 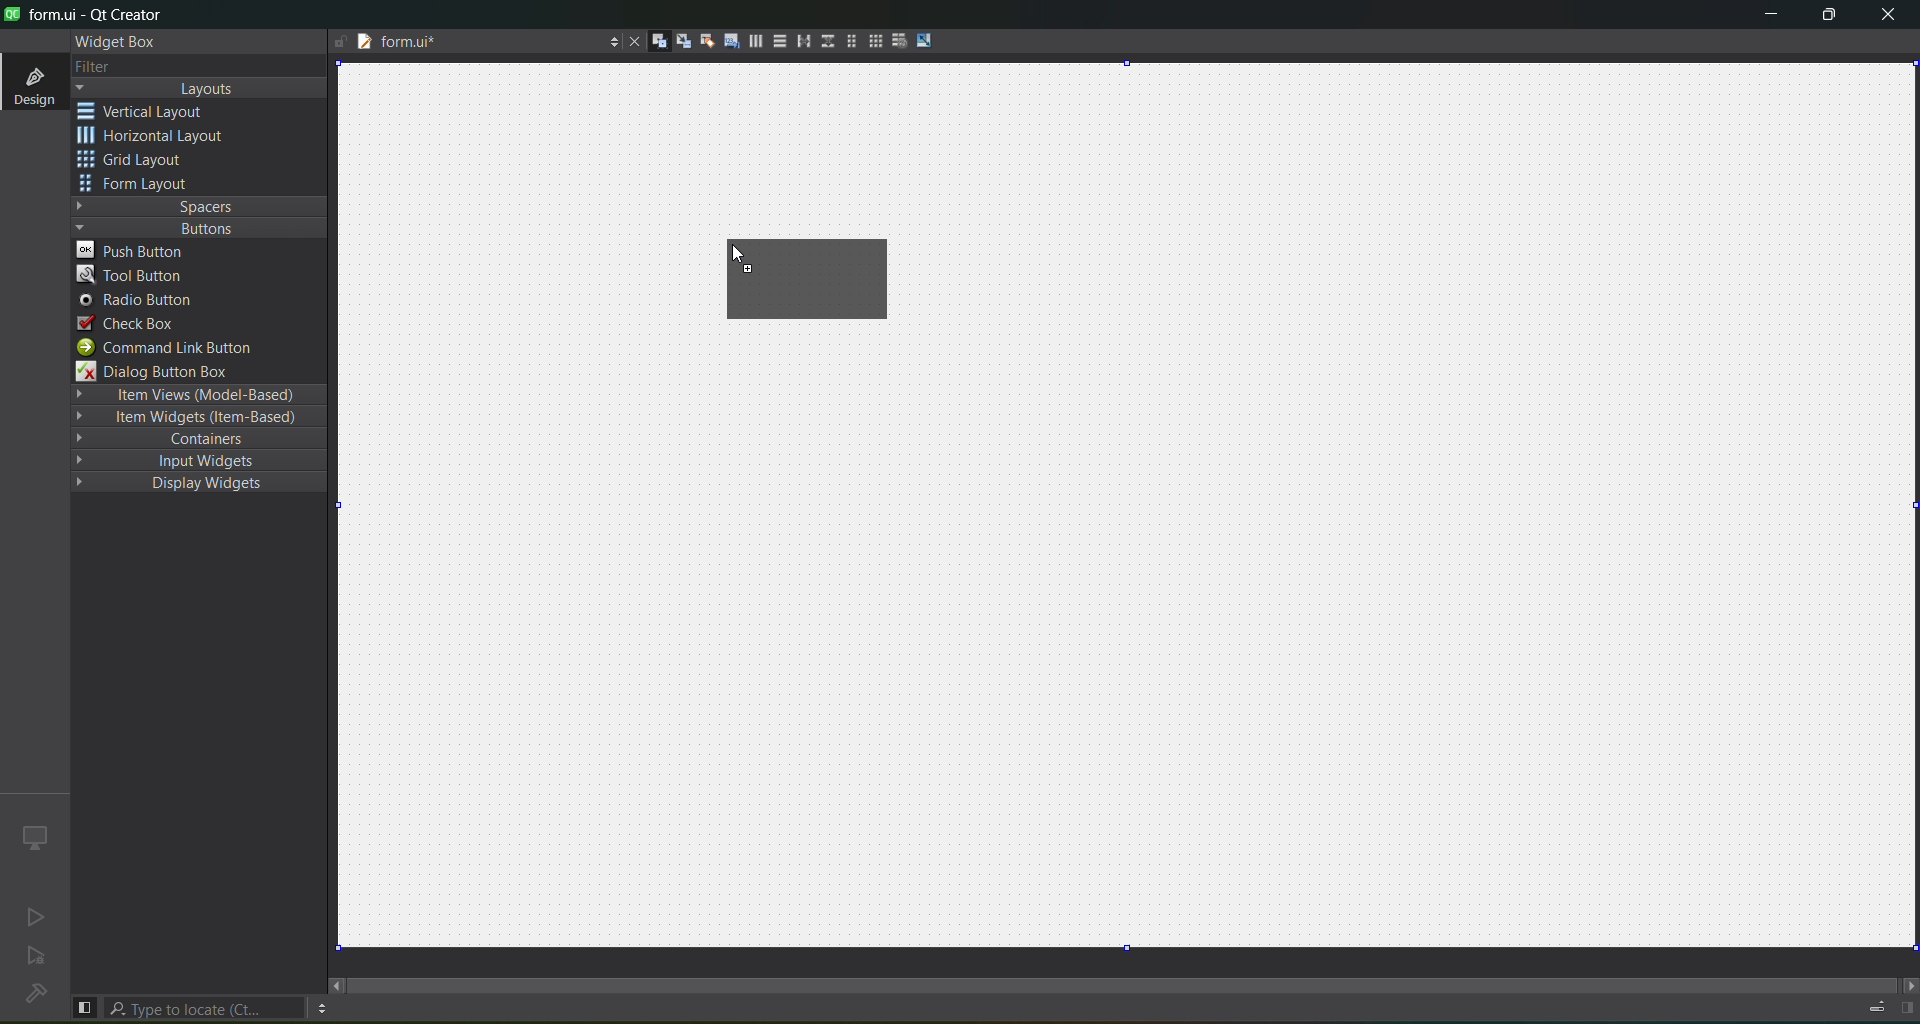 What do you see at coordinates (37, 959) in the screenshot?
I see `no active project` at bounding box center [37, 959].